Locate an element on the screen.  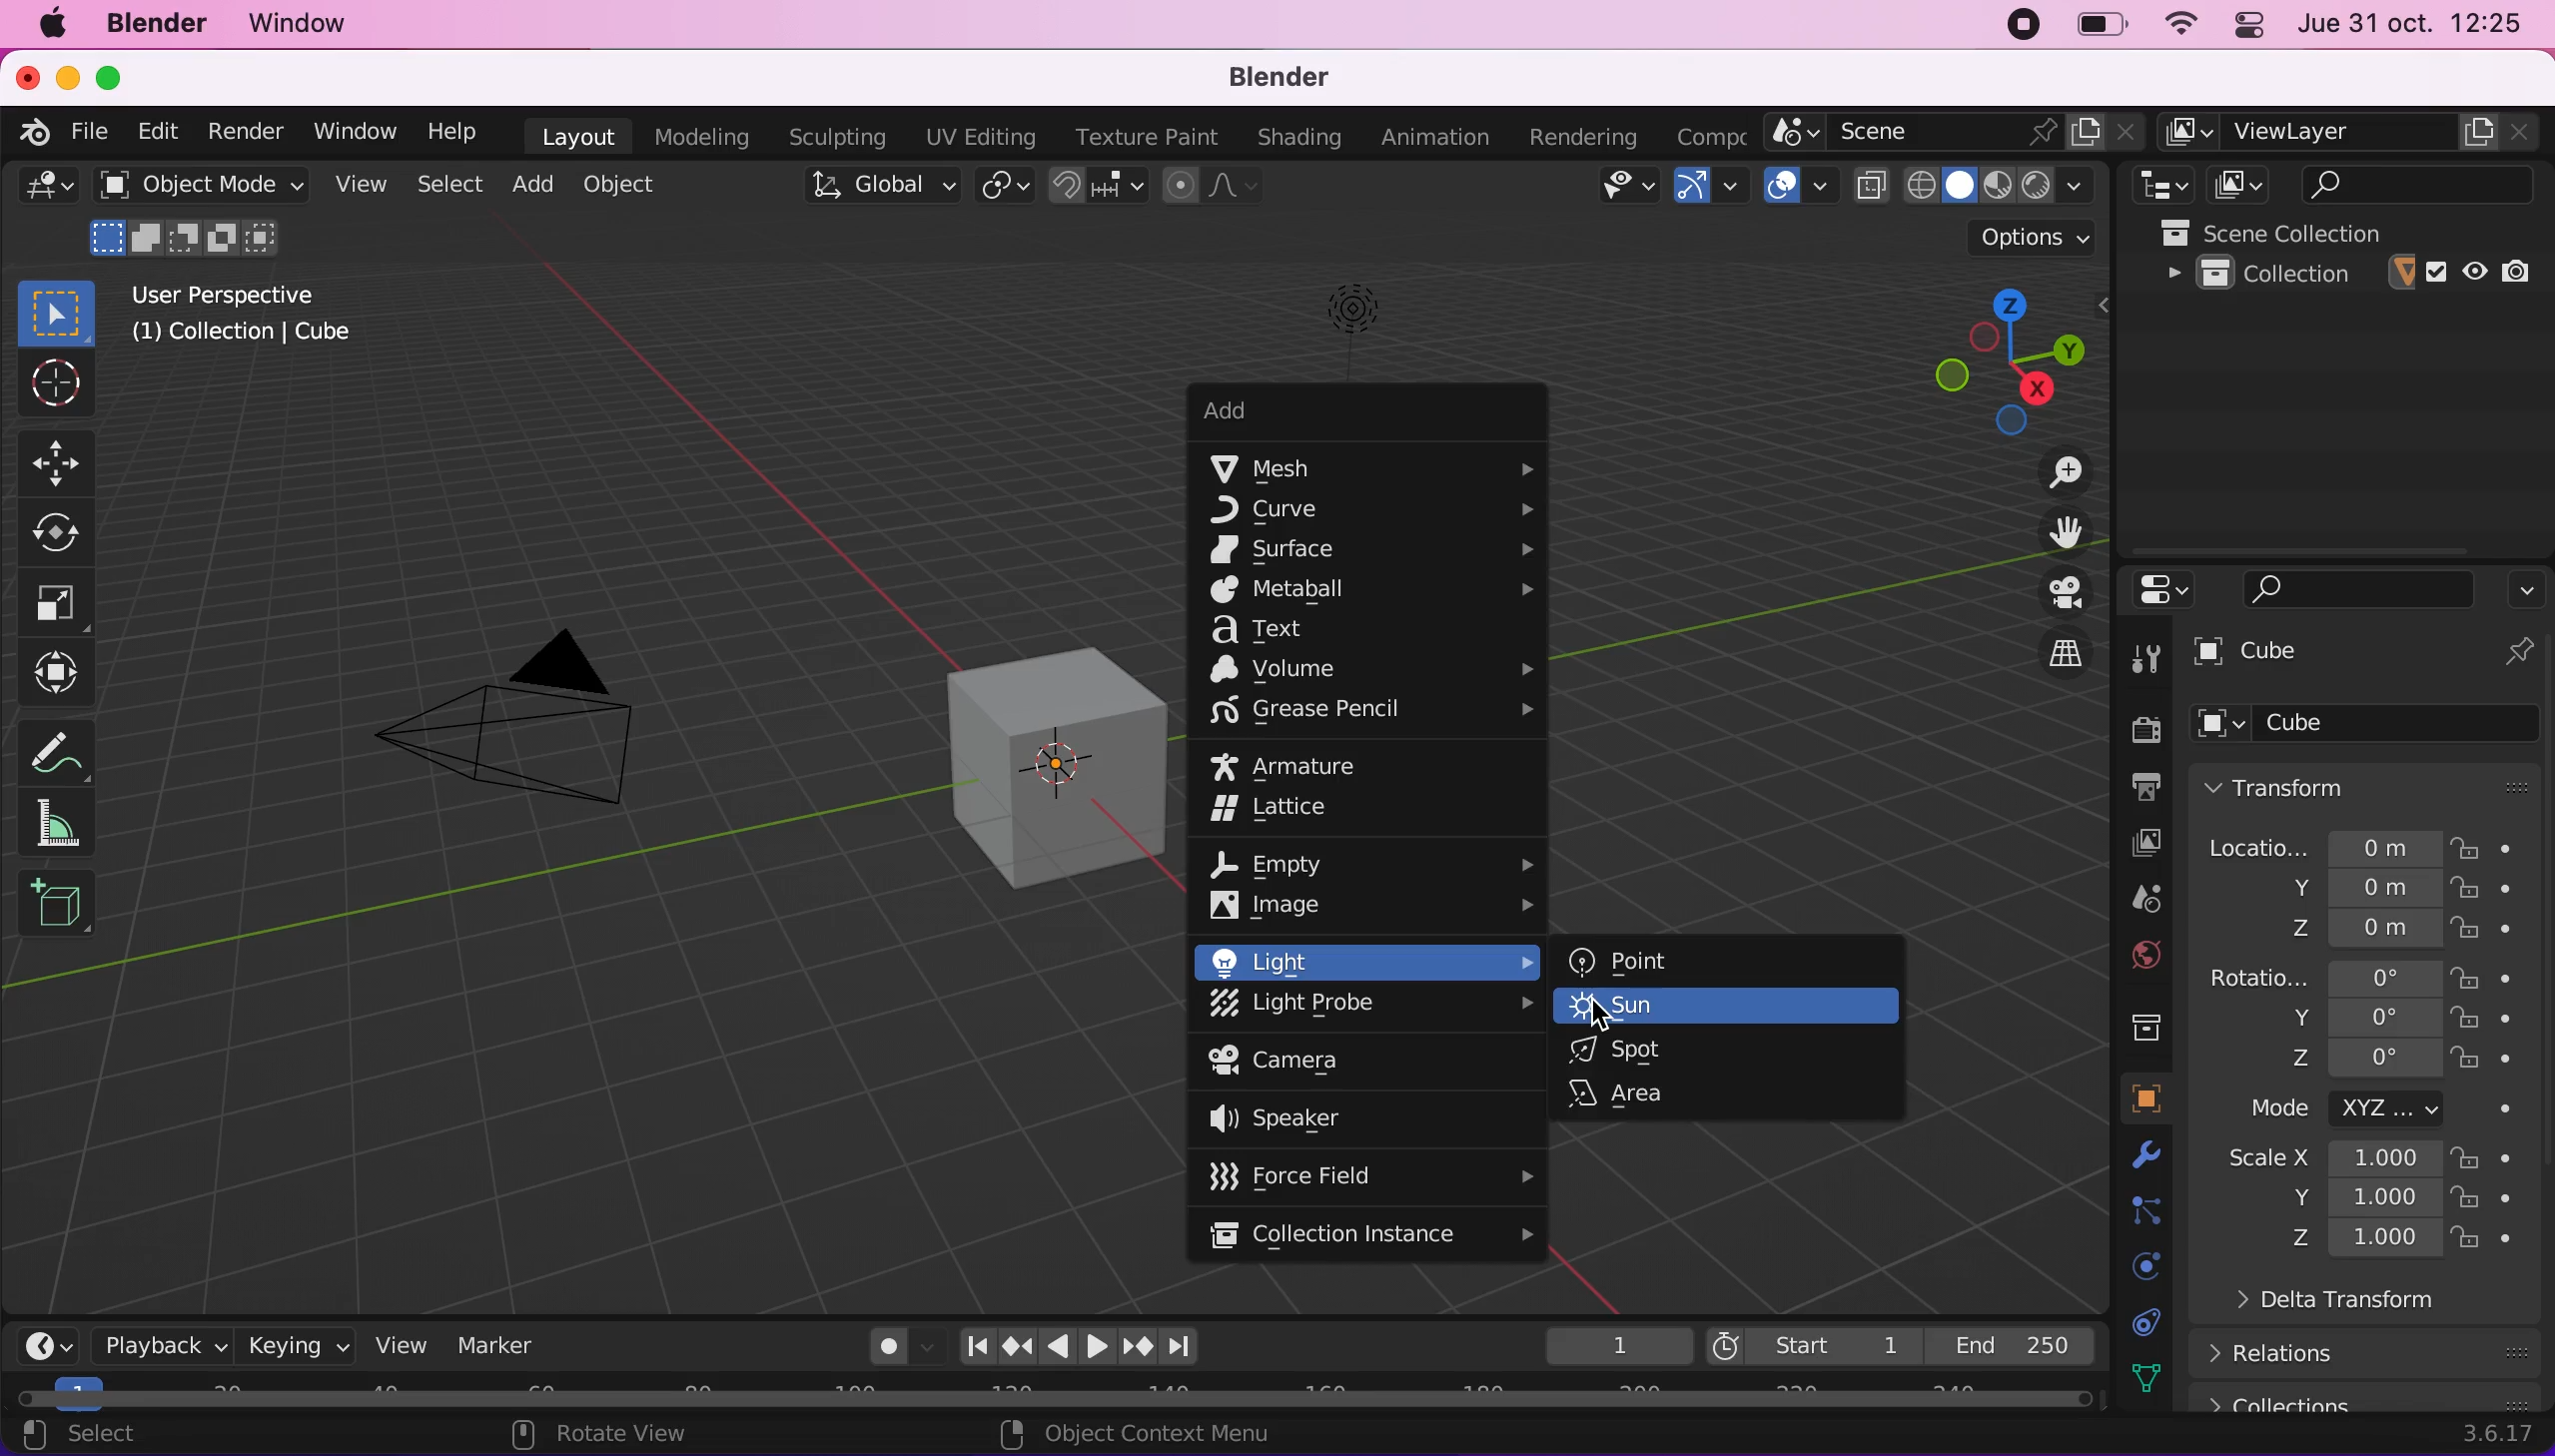
add cube is located at coordinates (57, 905).